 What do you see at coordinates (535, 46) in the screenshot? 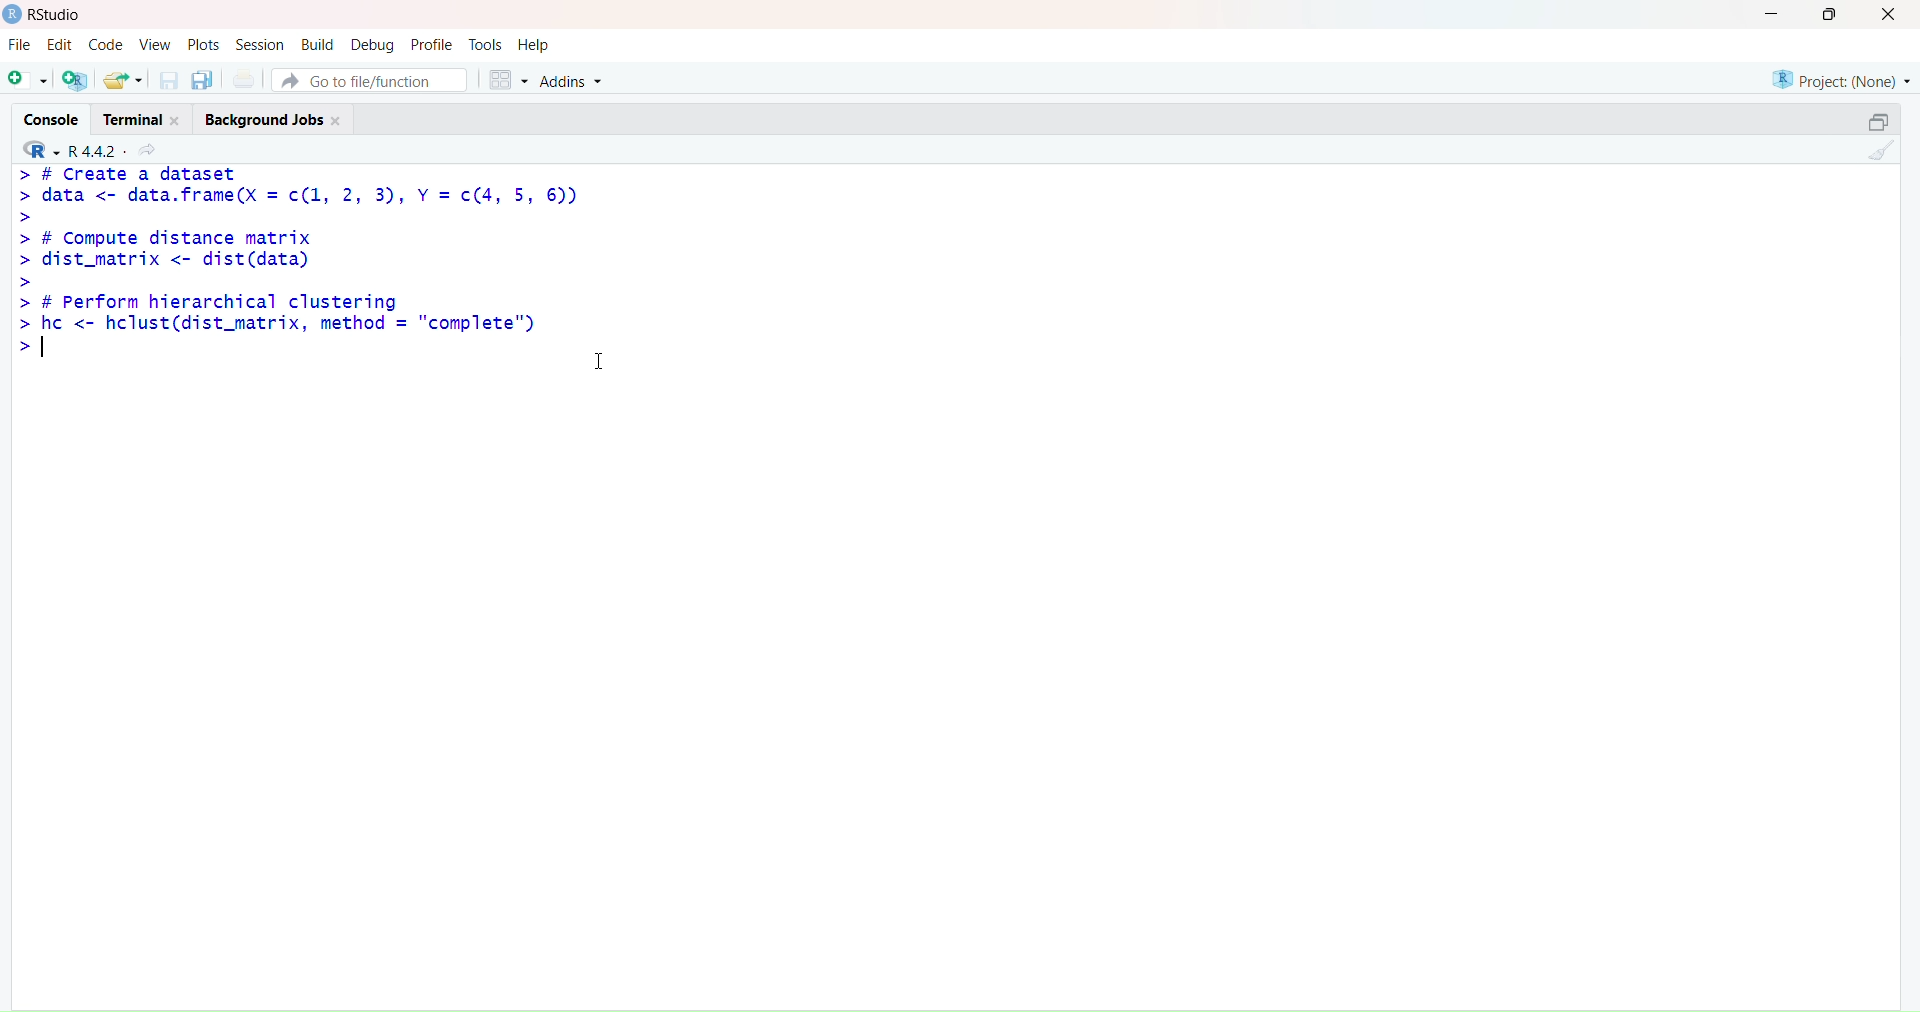
I see `Help` at bounding box center [535, 46].